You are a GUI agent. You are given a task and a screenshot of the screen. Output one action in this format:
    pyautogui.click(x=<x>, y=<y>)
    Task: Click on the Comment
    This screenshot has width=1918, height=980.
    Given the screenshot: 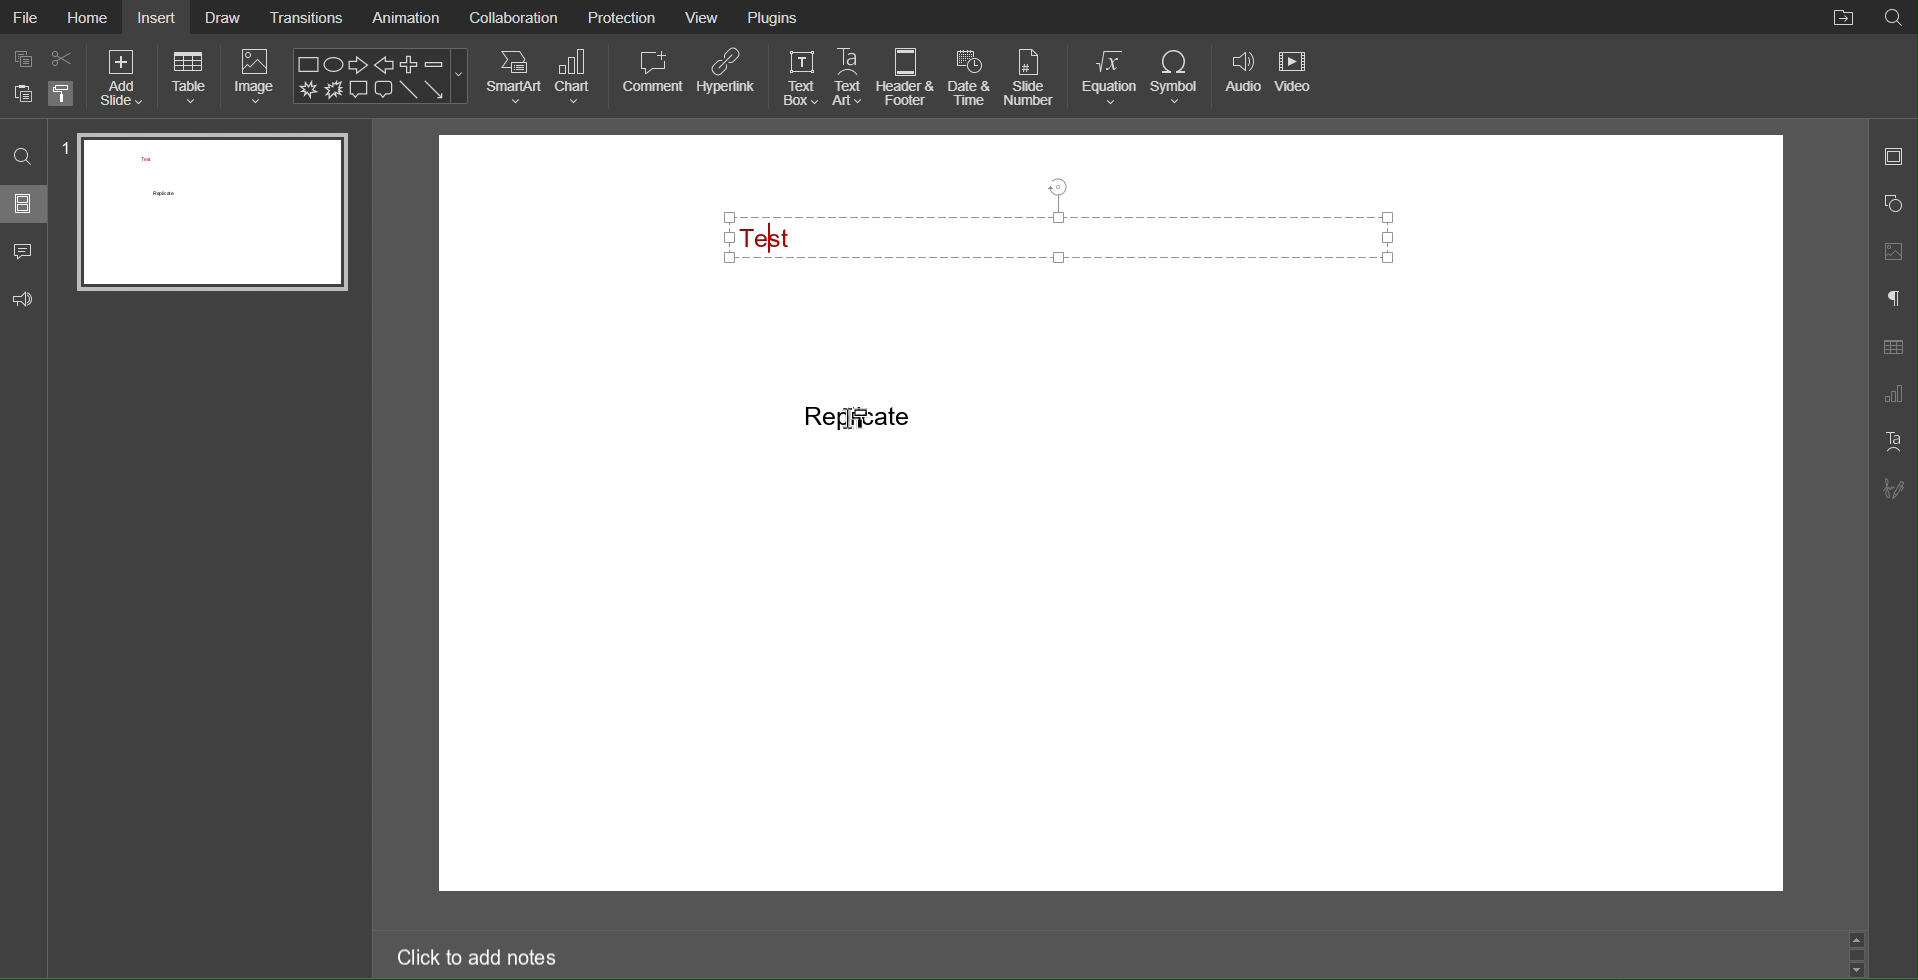 What is the action you would take?
    pyautogui.click(x=652, y=76)
    